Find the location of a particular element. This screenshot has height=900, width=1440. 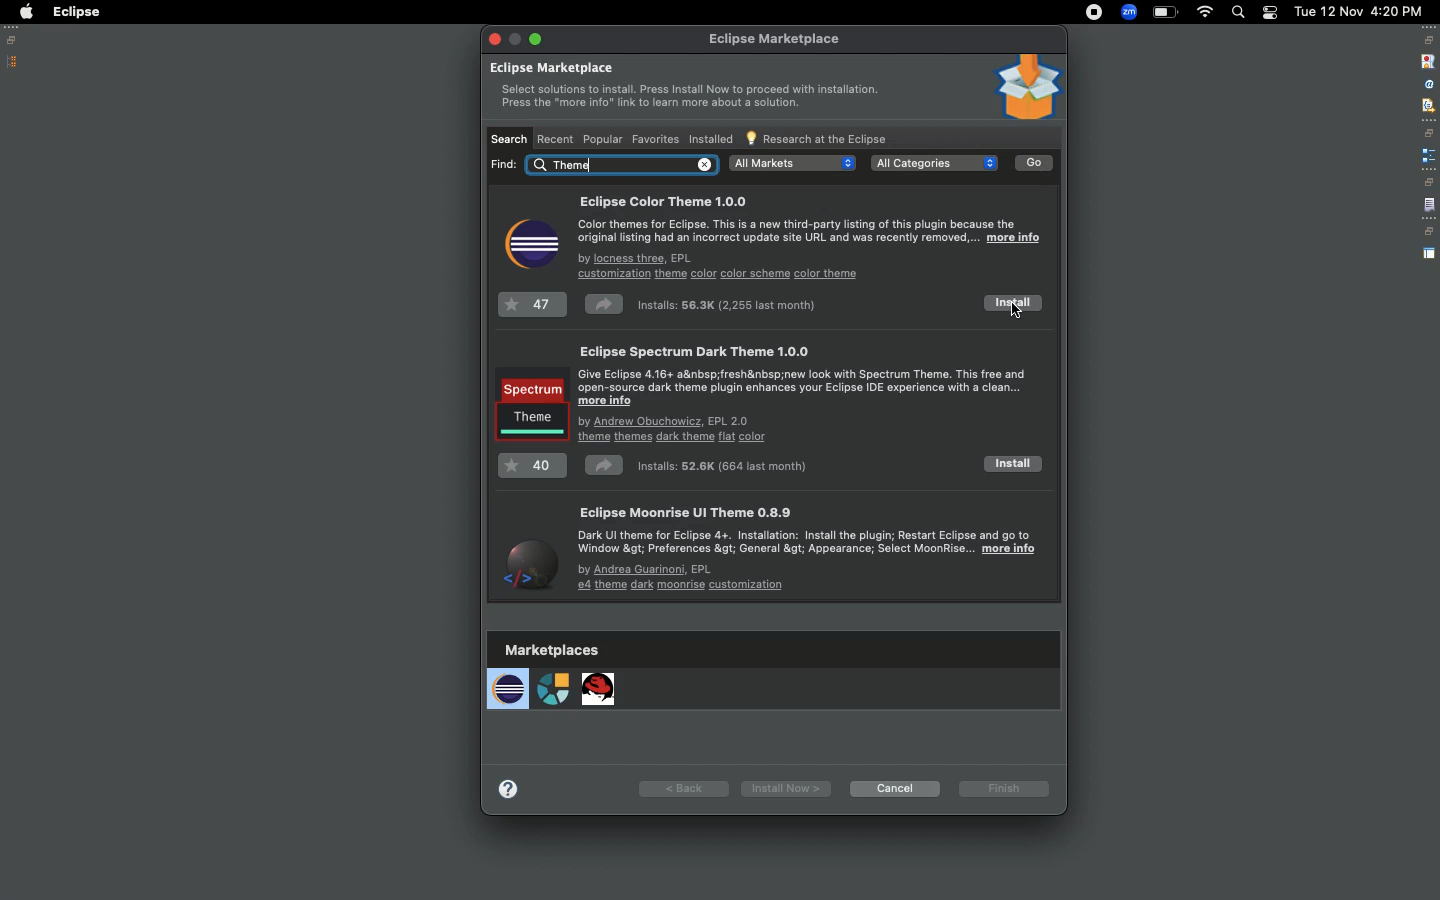

restore is located at coordinates (1429, 40).